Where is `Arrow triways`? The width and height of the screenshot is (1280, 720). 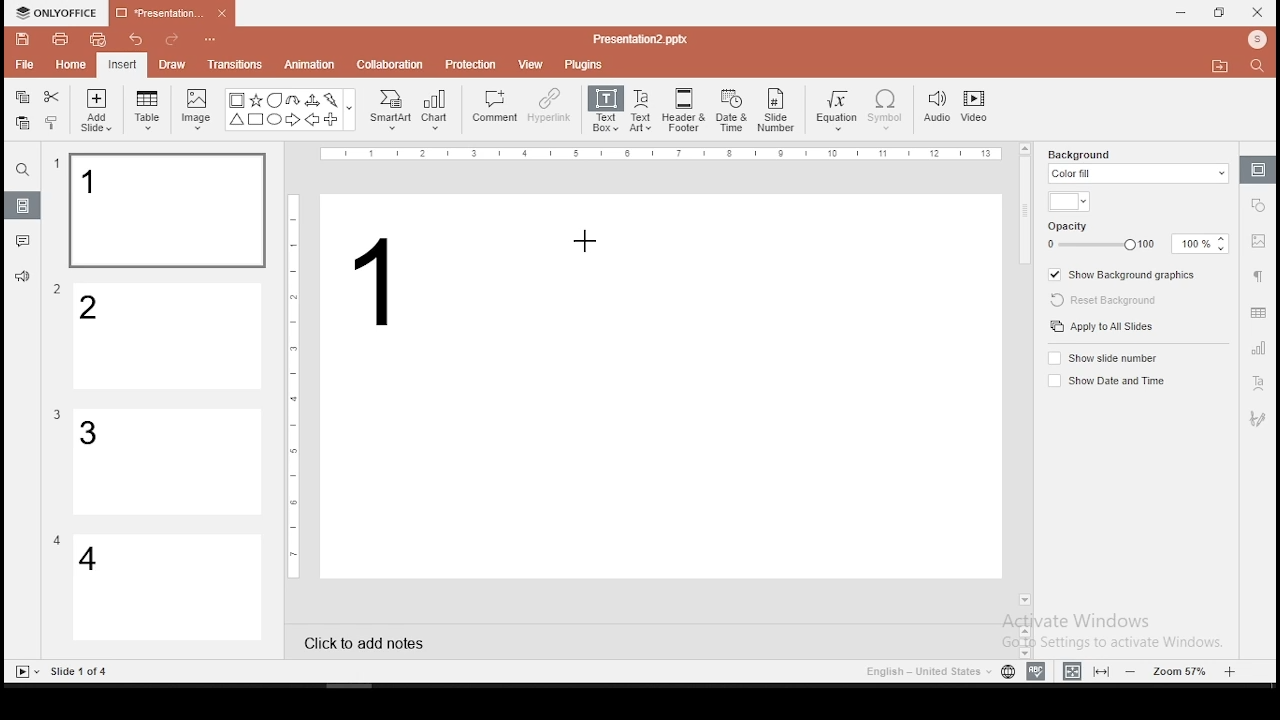
Arrow triways is located at coordinates (313, 100).